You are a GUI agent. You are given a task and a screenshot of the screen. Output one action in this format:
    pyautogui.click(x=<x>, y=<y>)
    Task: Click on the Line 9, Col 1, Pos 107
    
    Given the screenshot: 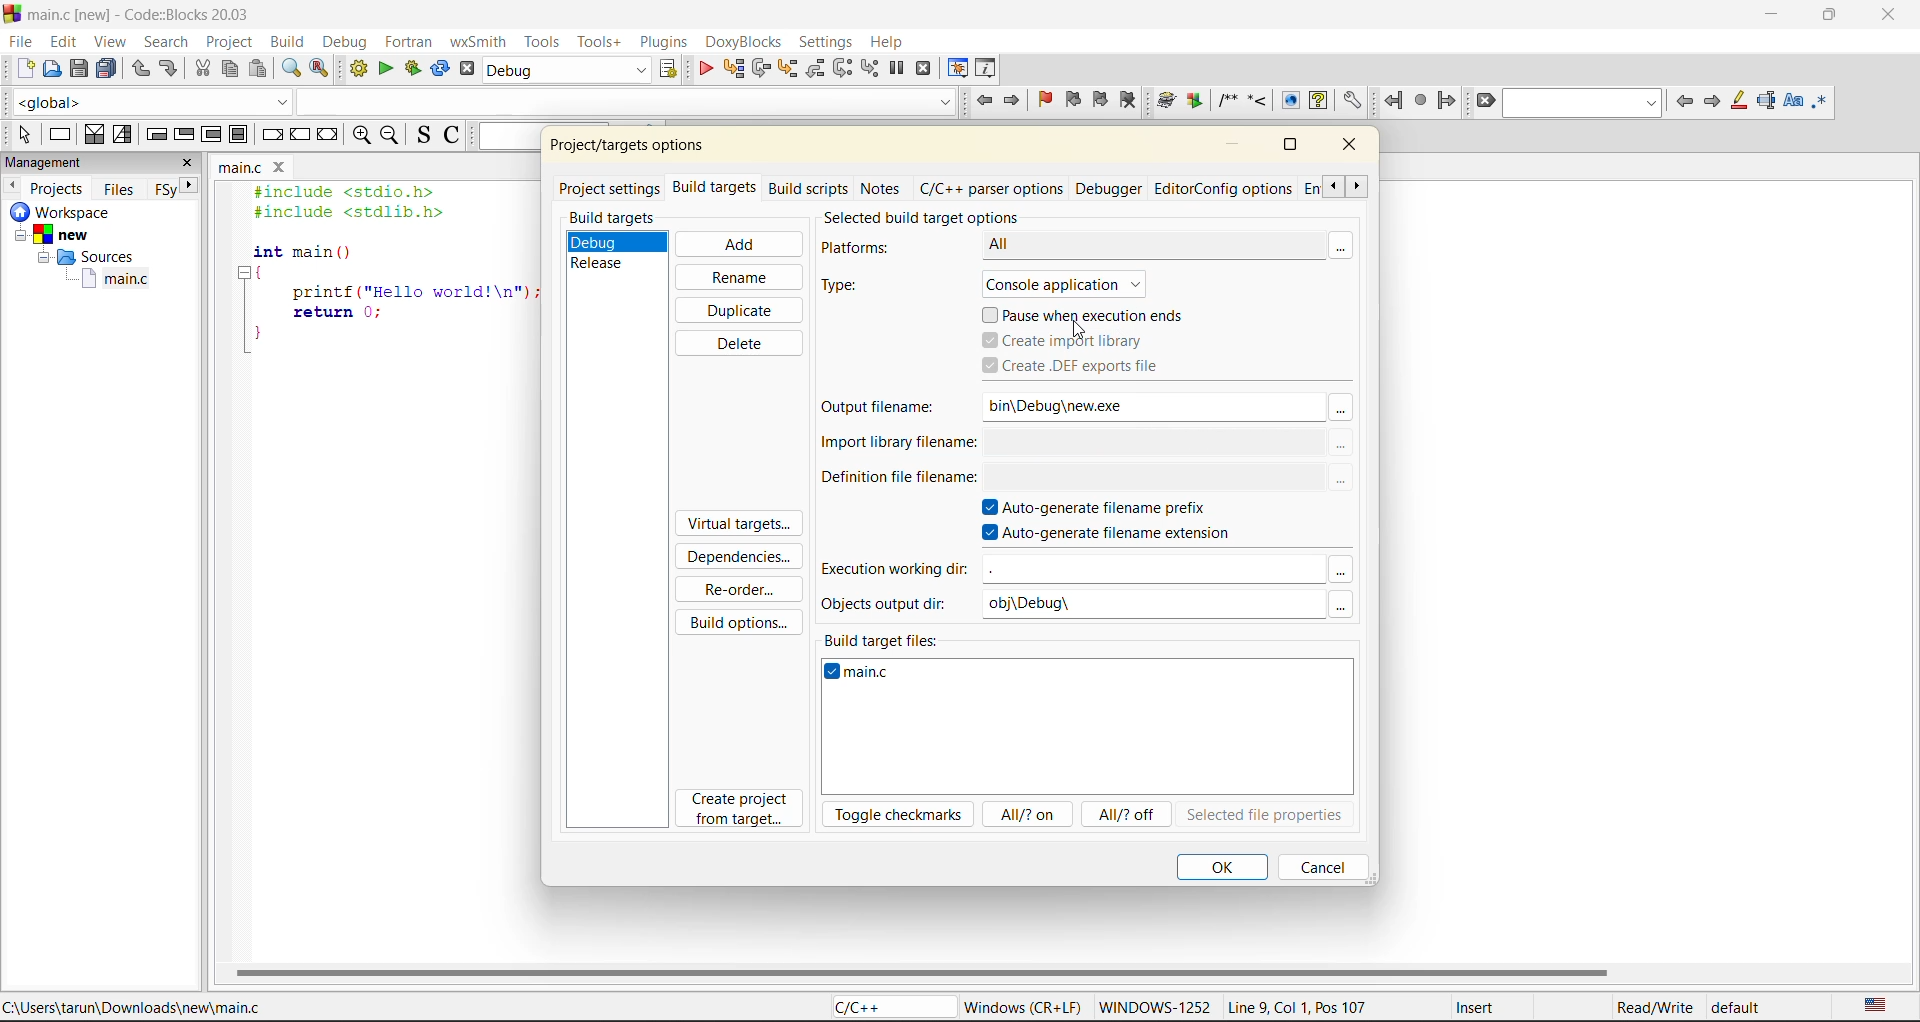 What is the action you would take?
    pyautogui.click(x=1297, y=1010)
    